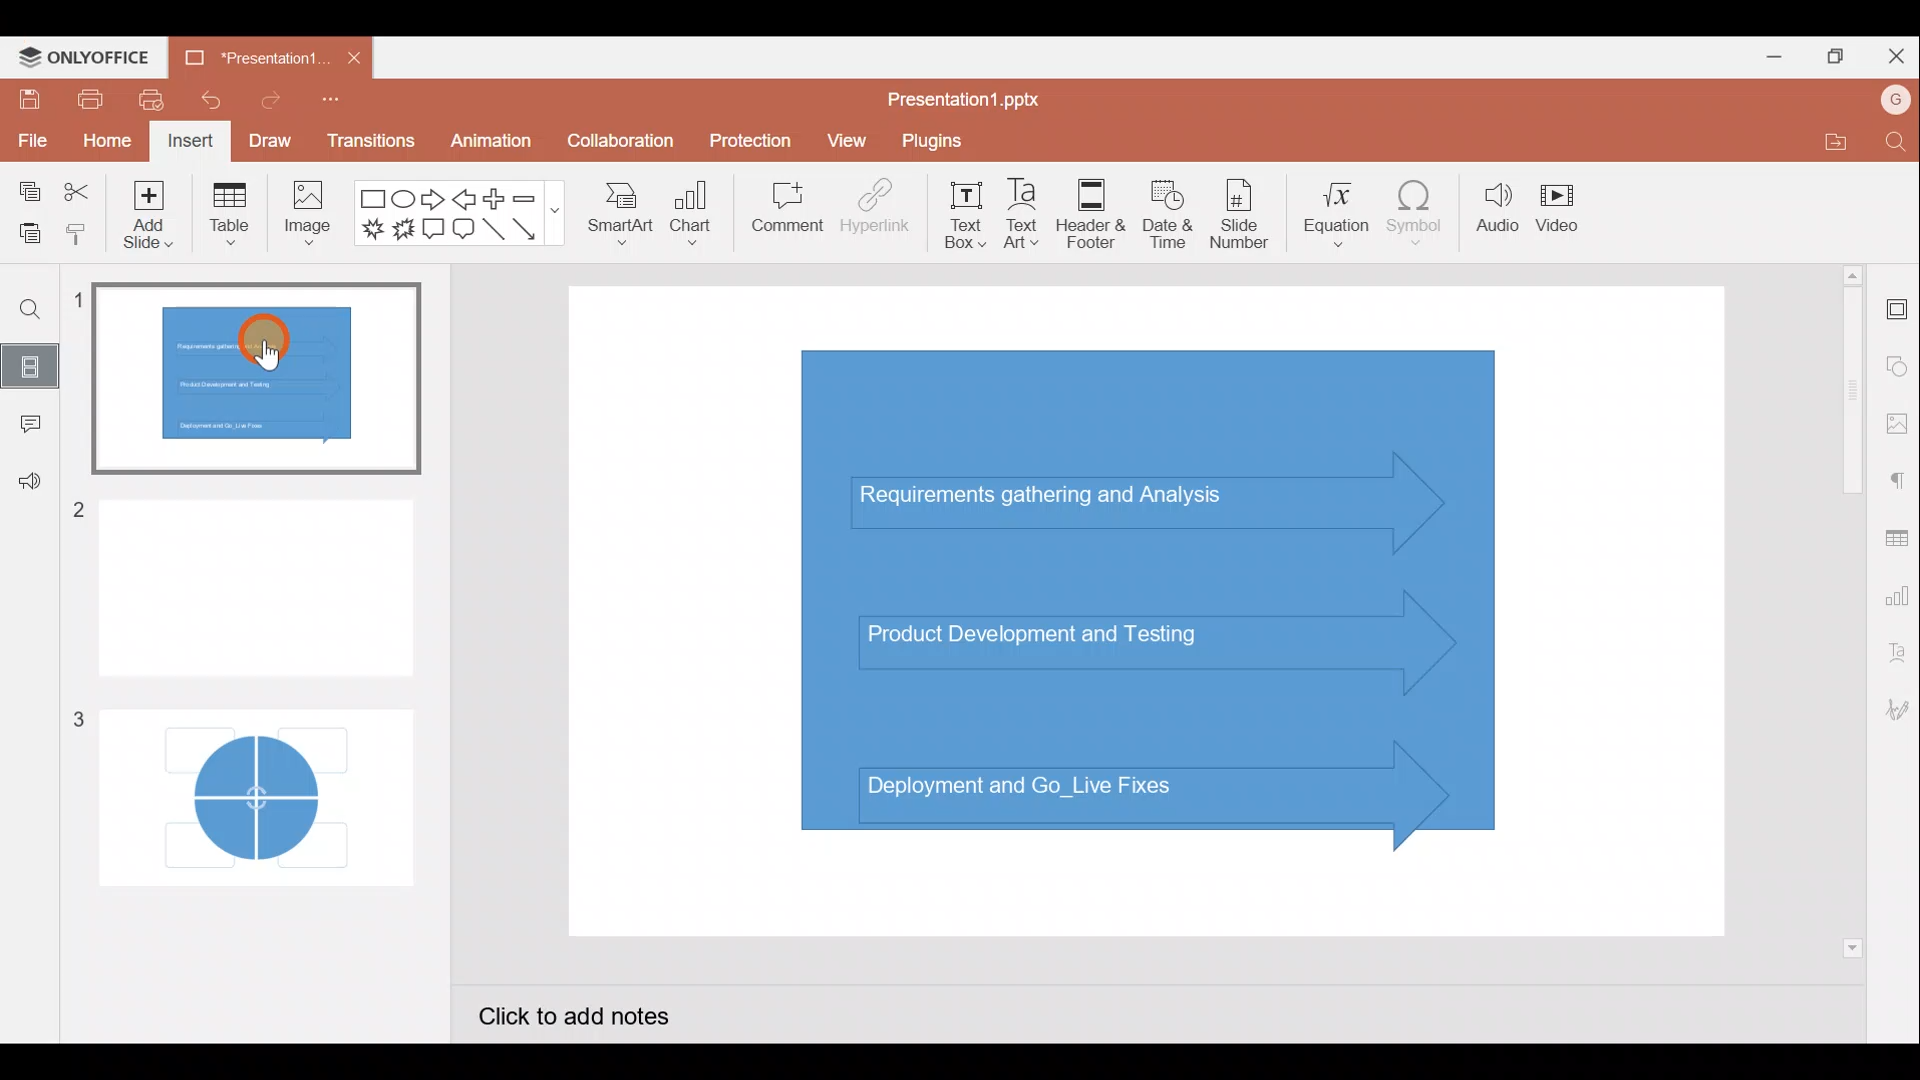  What do you see at coordinates (26, 488) in the screenshot?
I see `Feedback & support` at bounding box center [26, 488].